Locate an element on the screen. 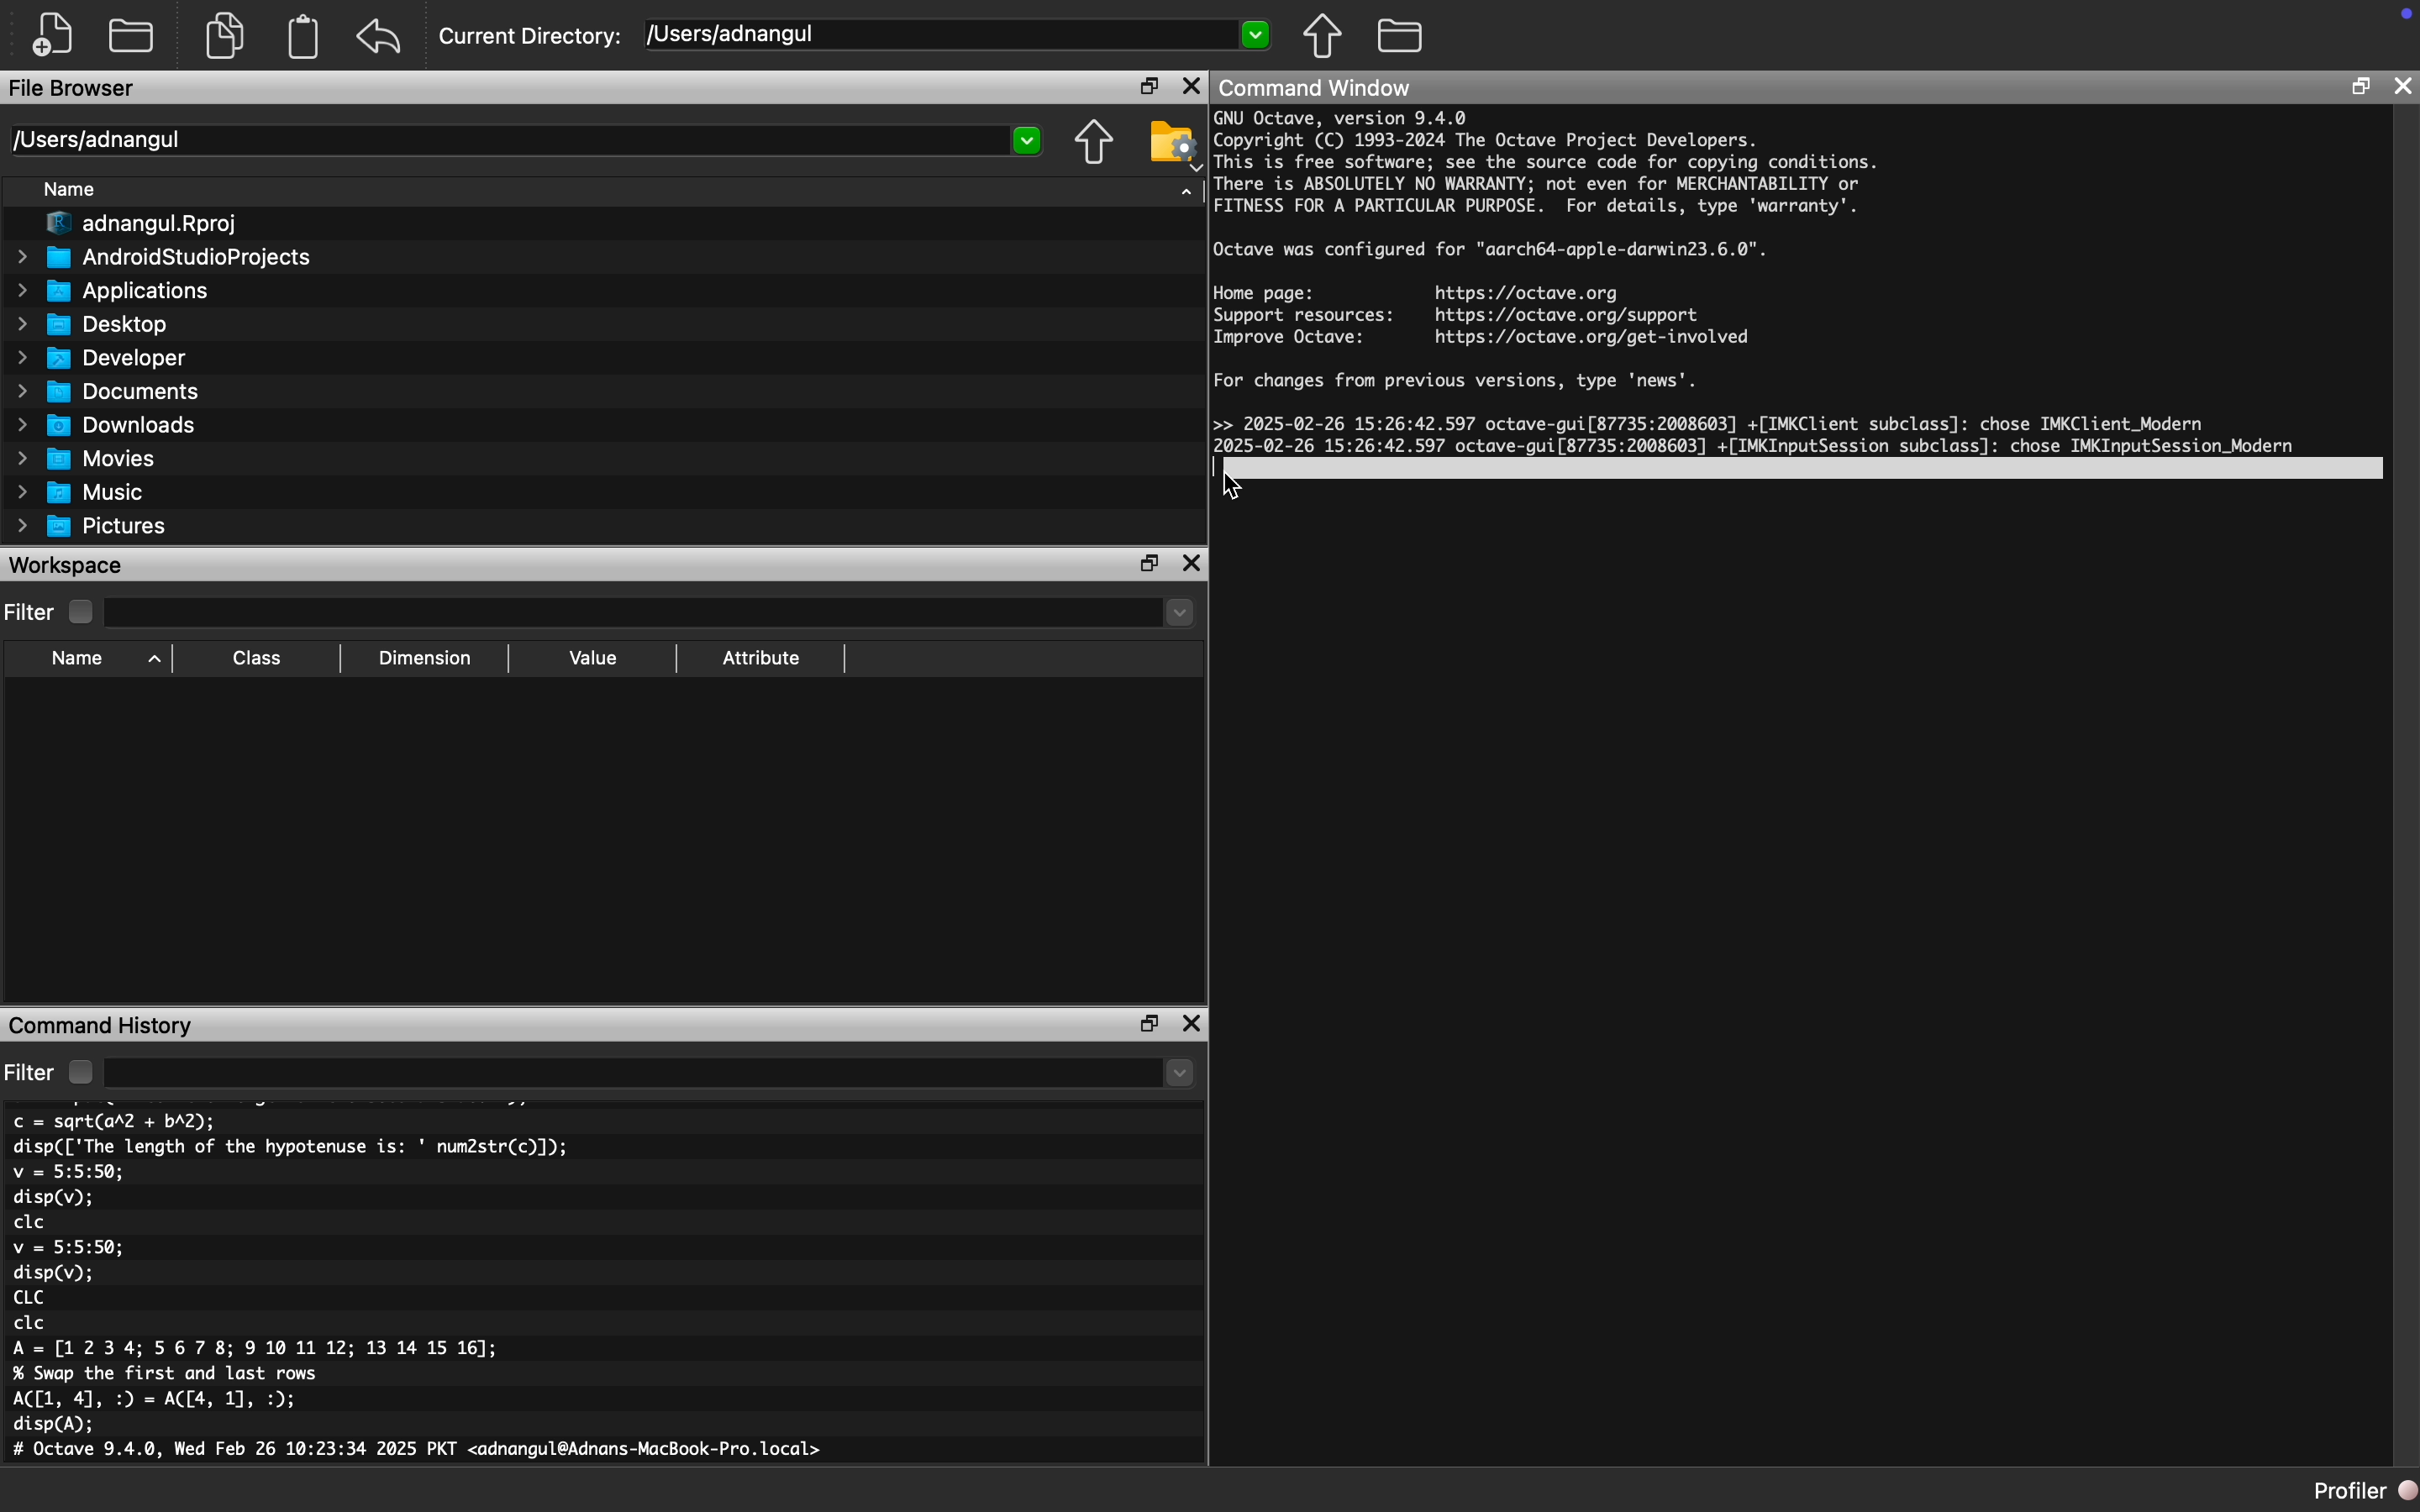  Restore Down is located at coordinates (1149, 85).